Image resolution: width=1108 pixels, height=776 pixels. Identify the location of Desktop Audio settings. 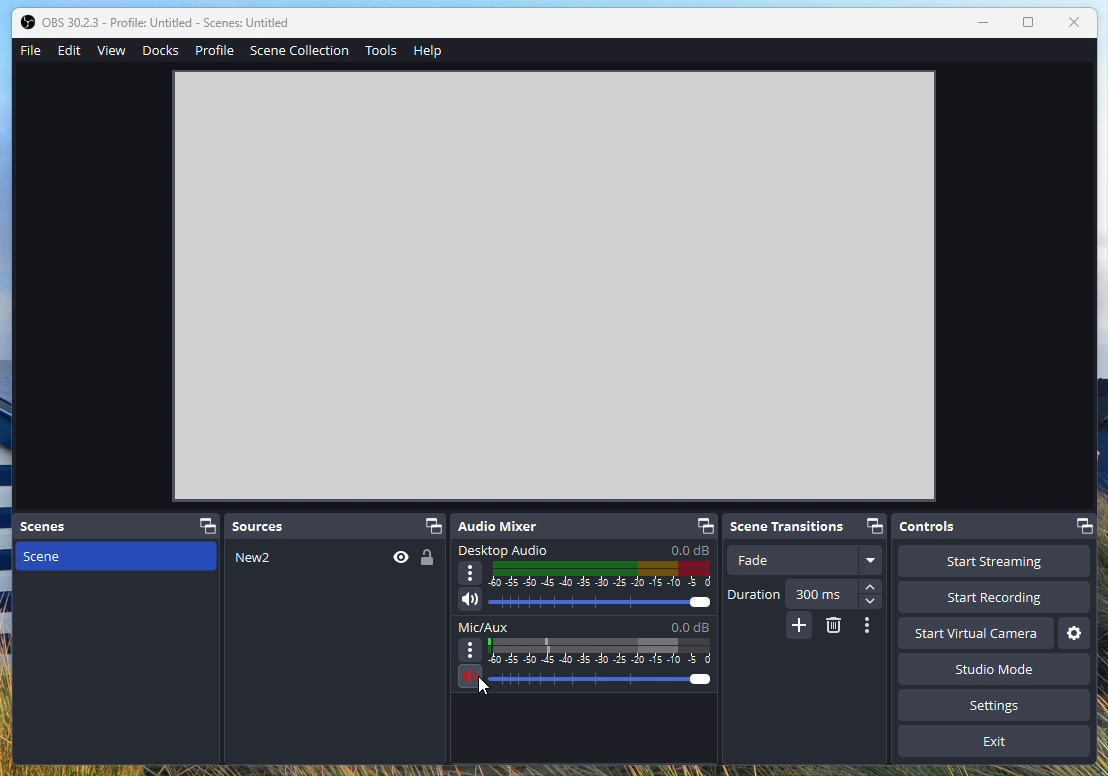
(584, 580).